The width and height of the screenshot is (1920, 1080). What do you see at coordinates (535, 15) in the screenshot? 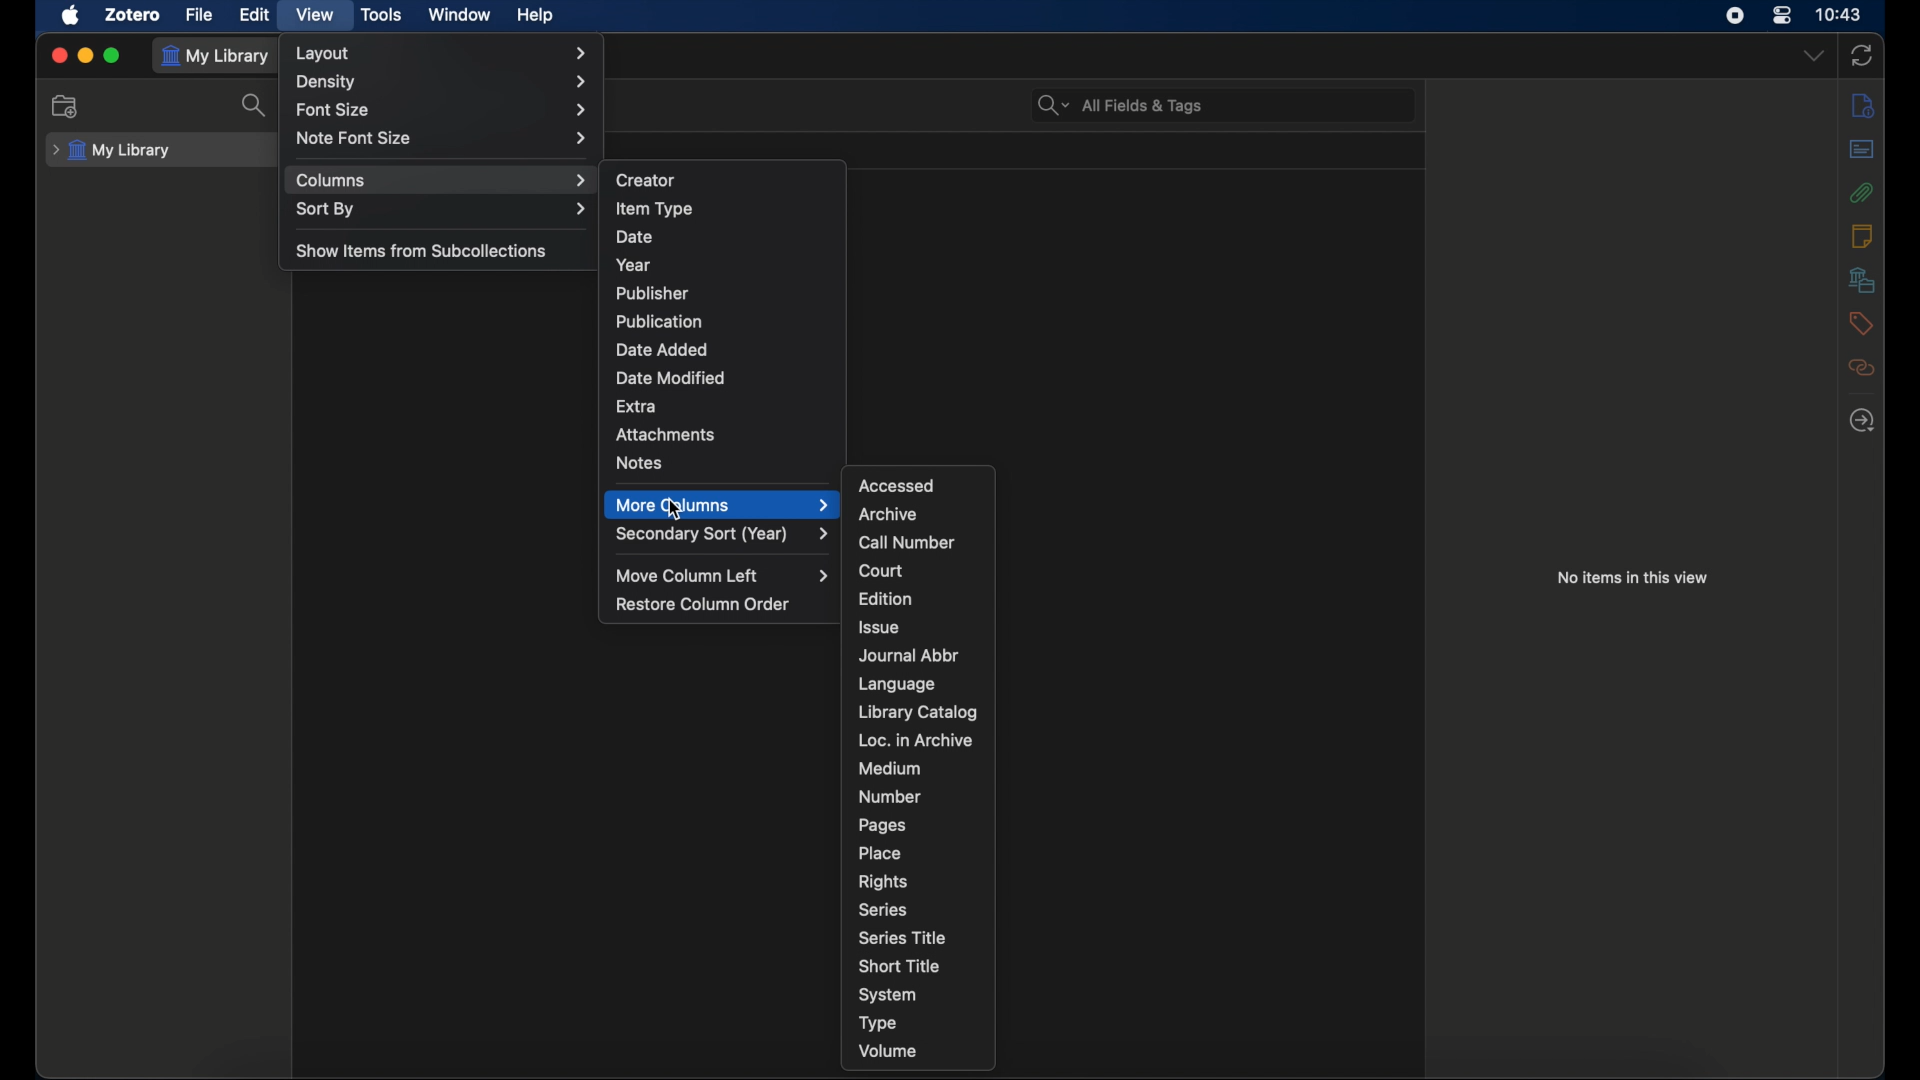
I see `help` at bounding box center [535, 15].